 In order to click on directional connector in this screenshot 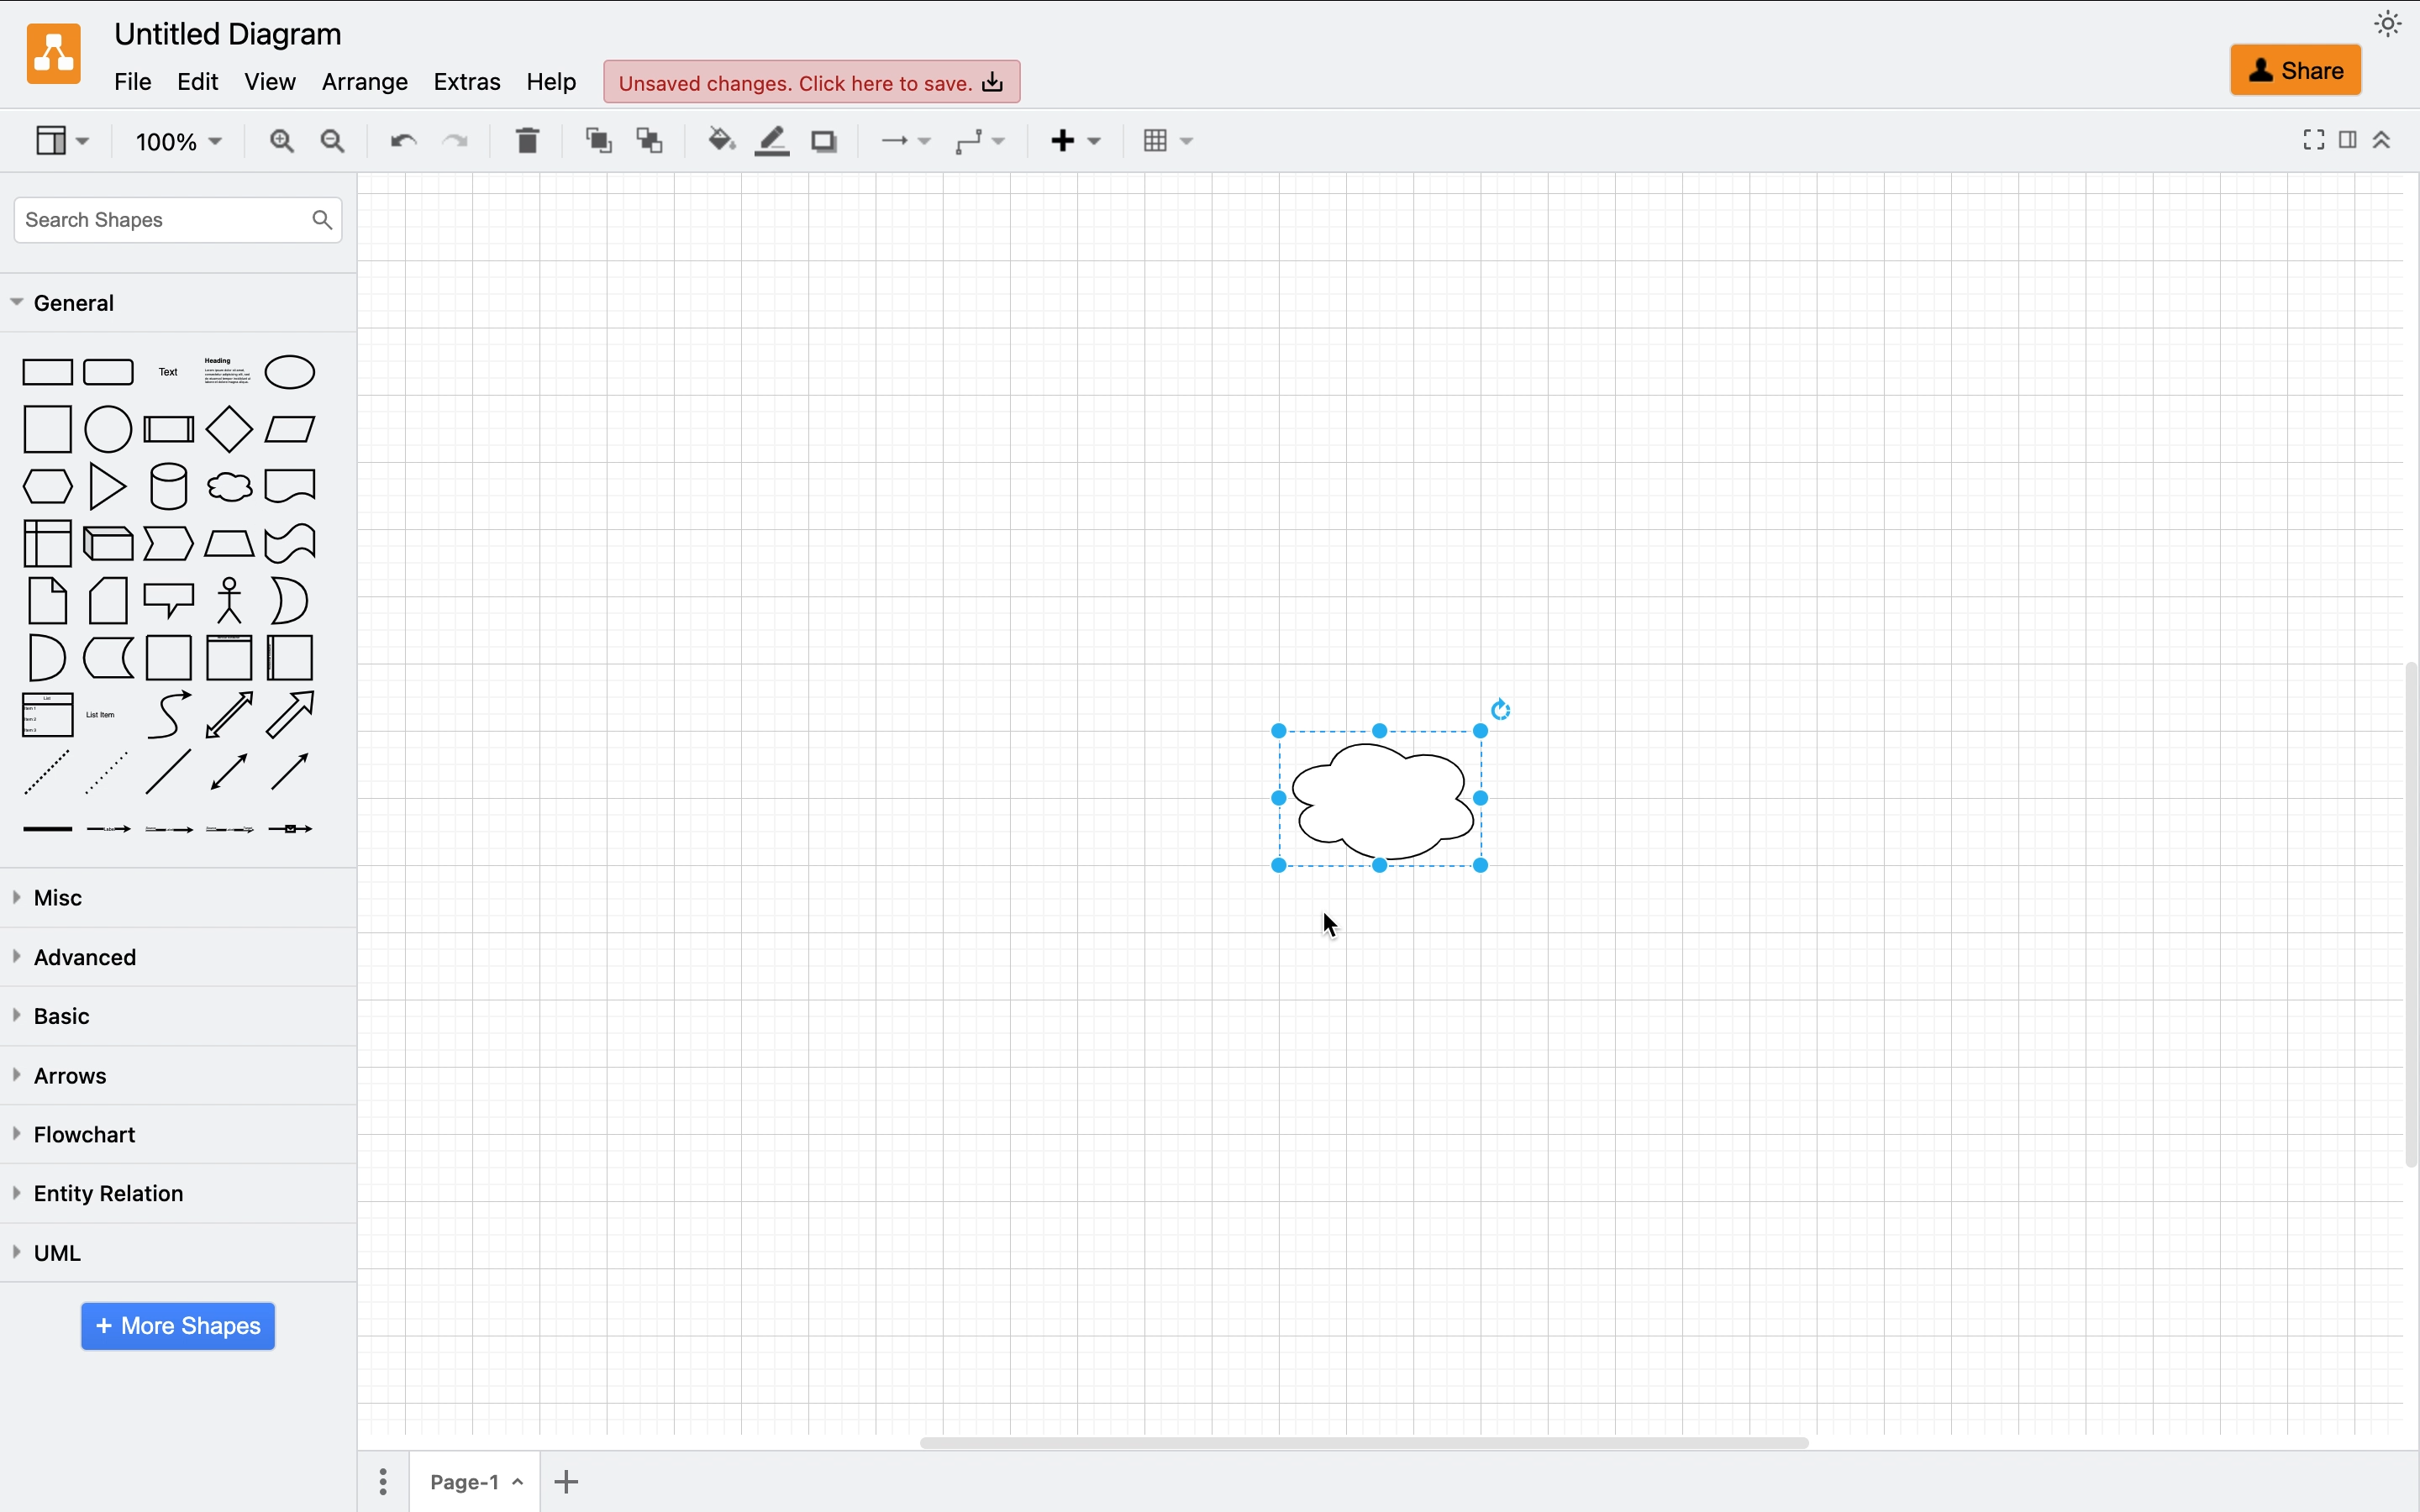, I will do `click(287, 773)`.